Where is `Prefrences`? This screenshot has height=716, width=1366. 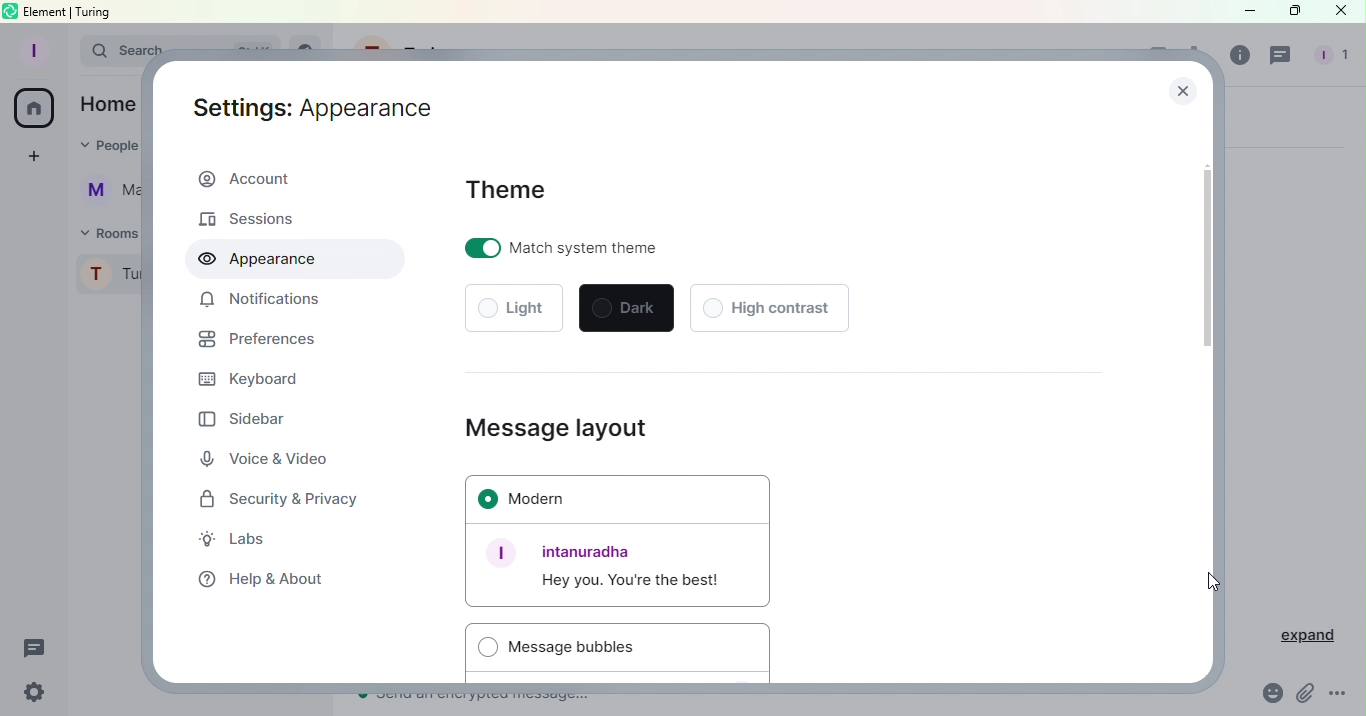 Prefrences is located at coordinates (254, 340).